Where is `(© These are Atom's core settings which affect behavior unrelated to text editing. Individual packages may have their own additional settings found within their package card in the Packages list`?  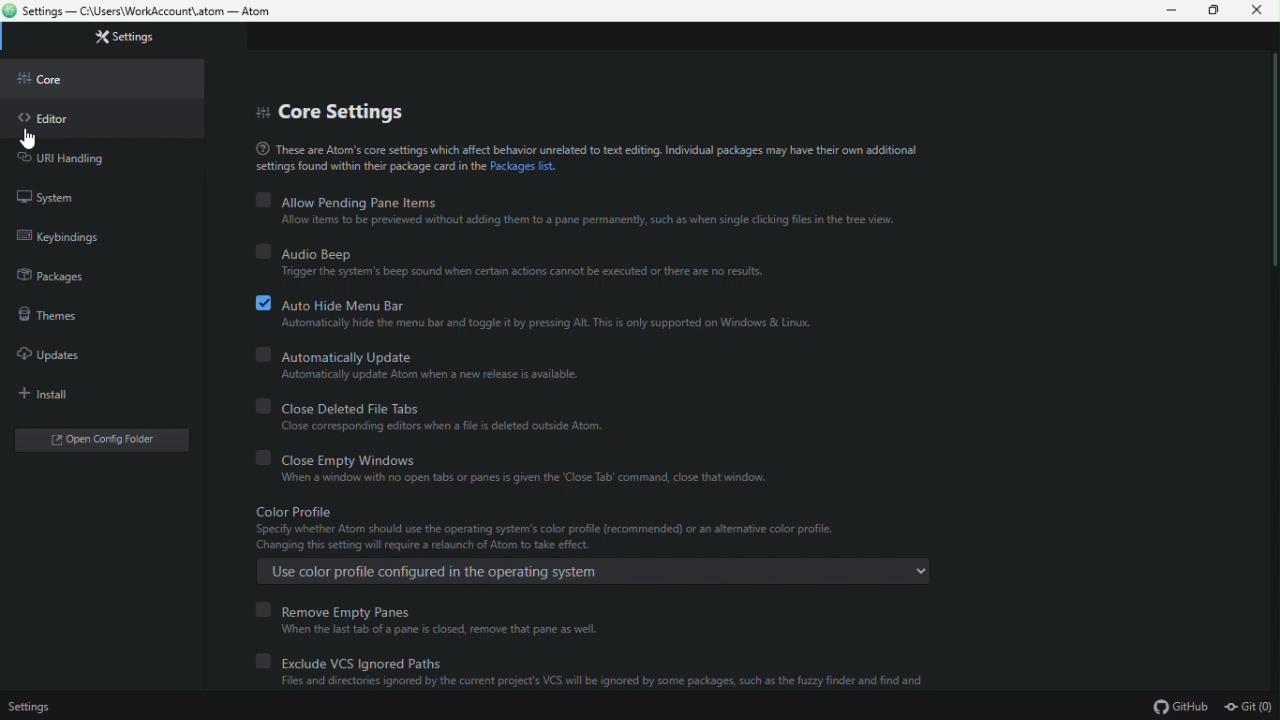
(© These are Atom's core settings which affect behavior unrelated to text editing. Individual packages may have their own additional settings found within their package card in the Packages list is located at coordinates (576, 157).